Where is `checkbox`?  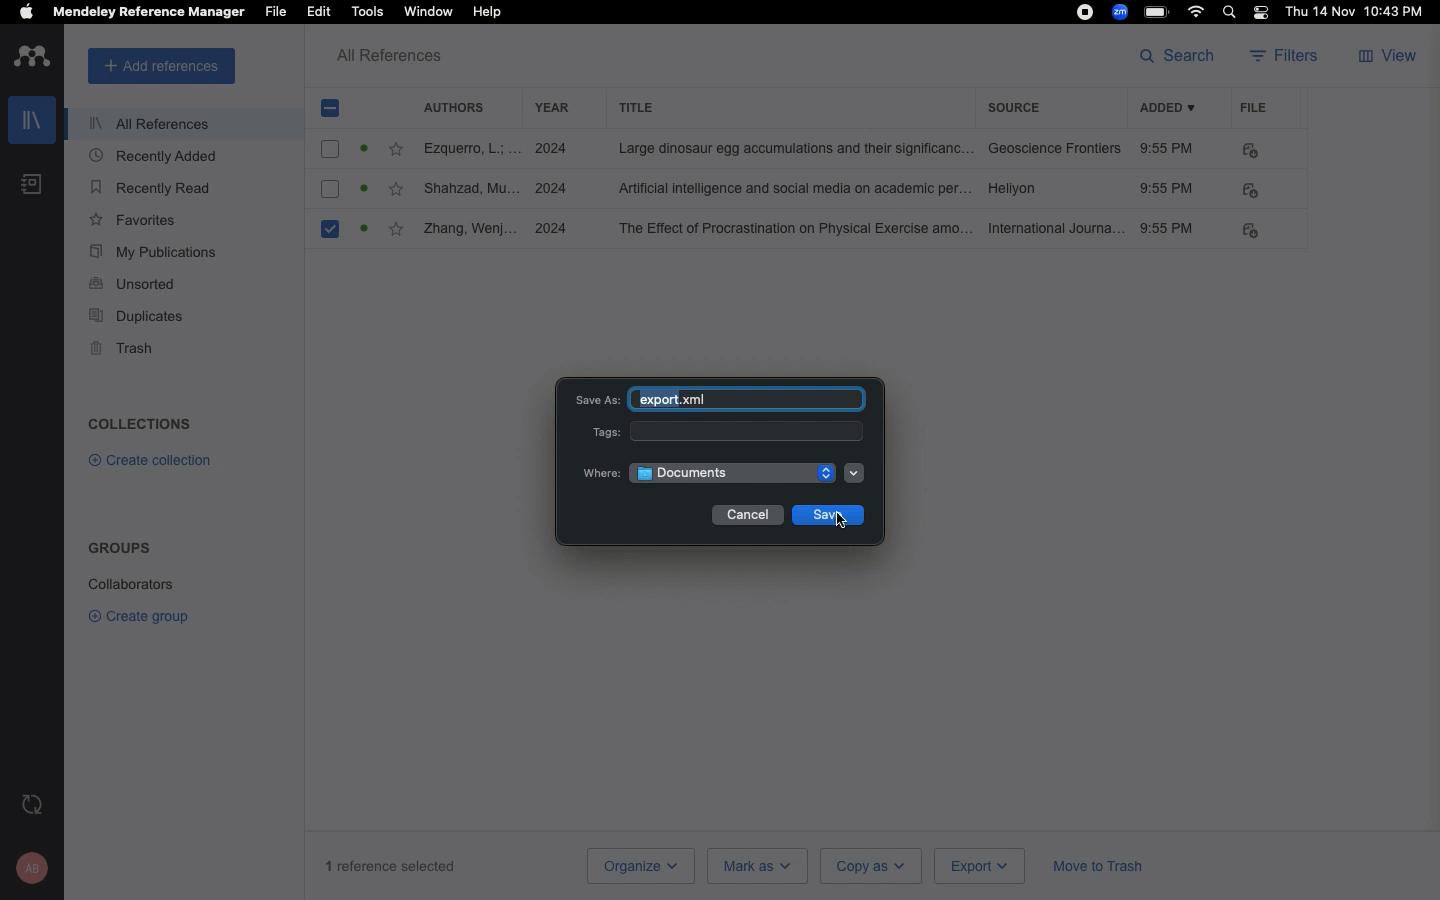 checkbox is located at coordinates (331, 149).